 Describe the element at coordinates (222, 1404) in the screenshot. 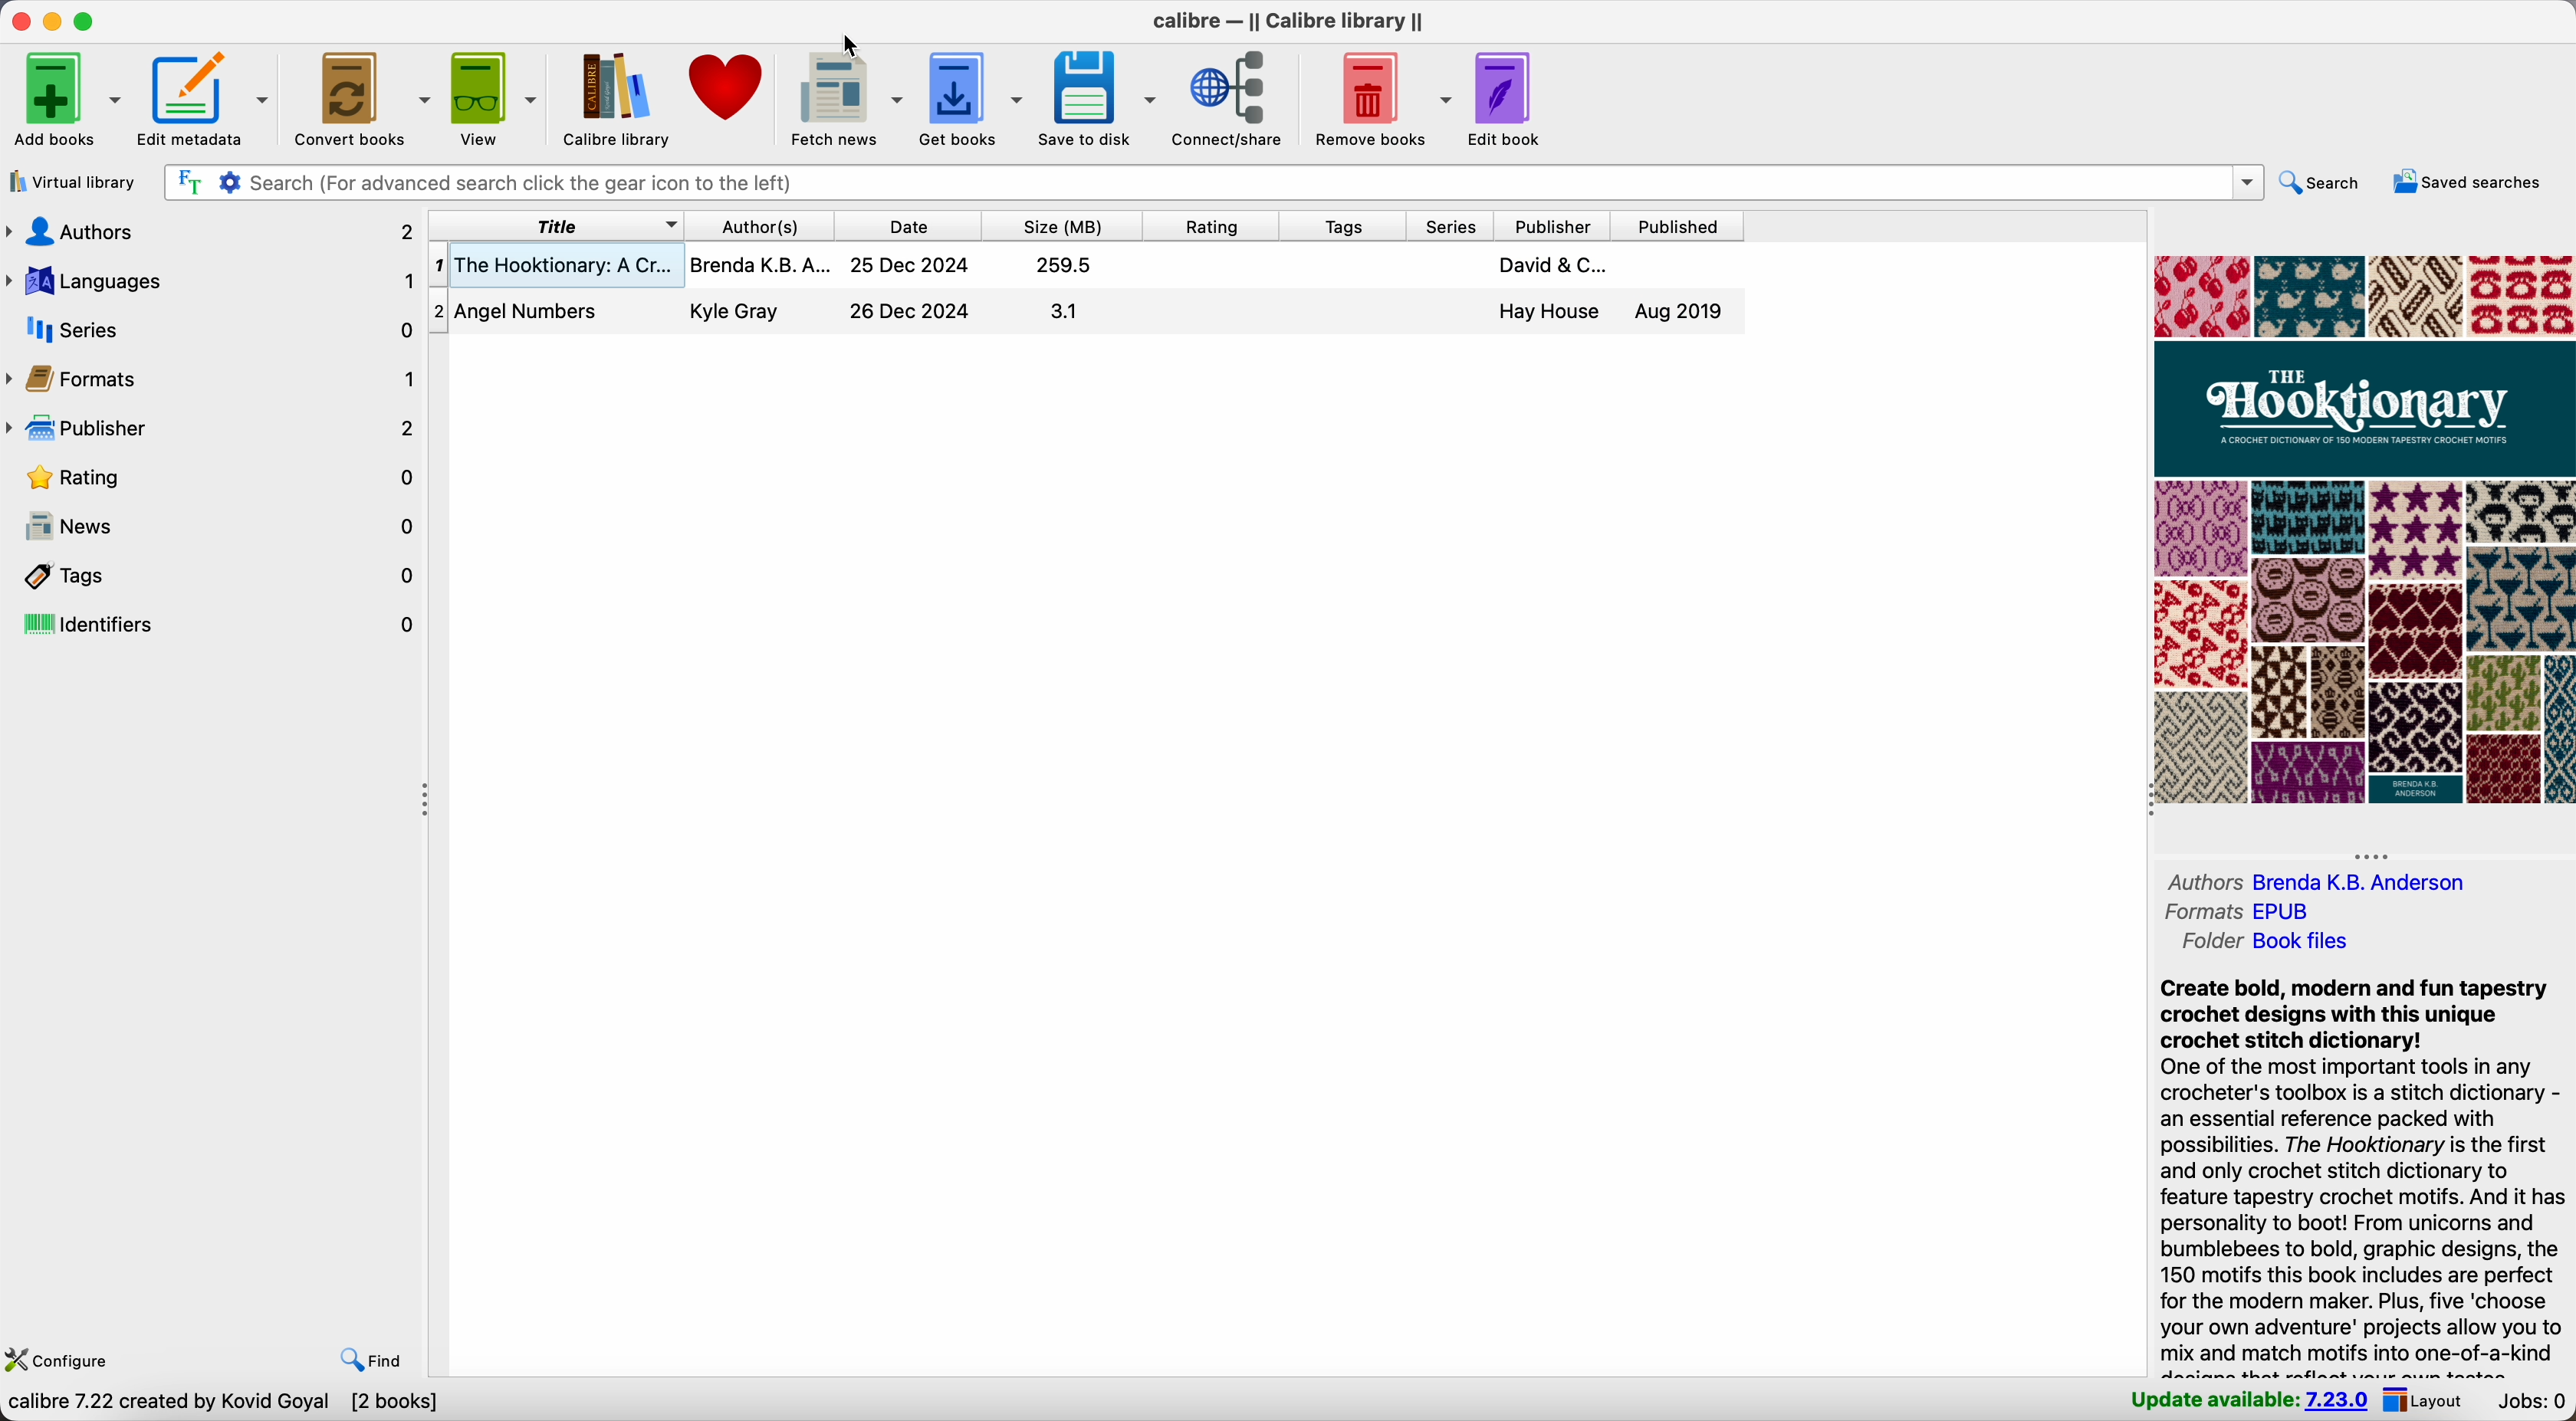

I see `data` at that location.